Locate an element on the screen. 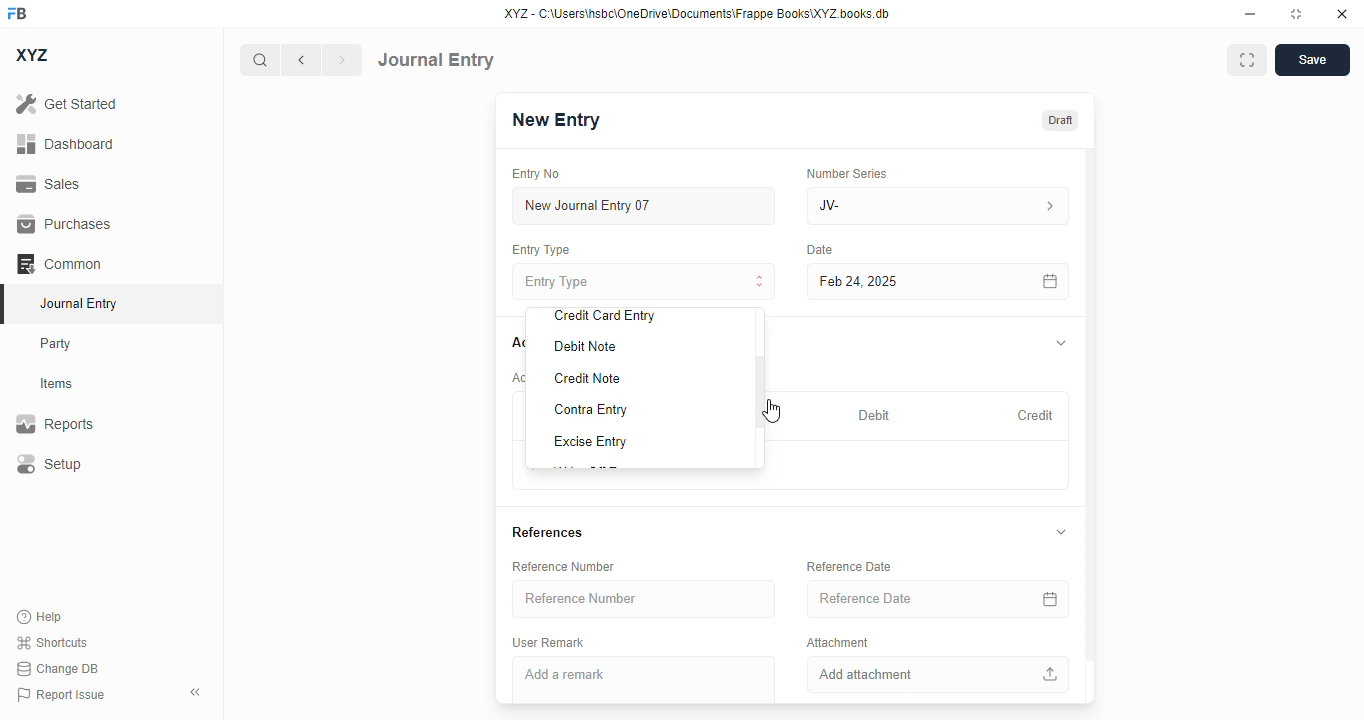  excise entry is located at coordinates (590, 442).